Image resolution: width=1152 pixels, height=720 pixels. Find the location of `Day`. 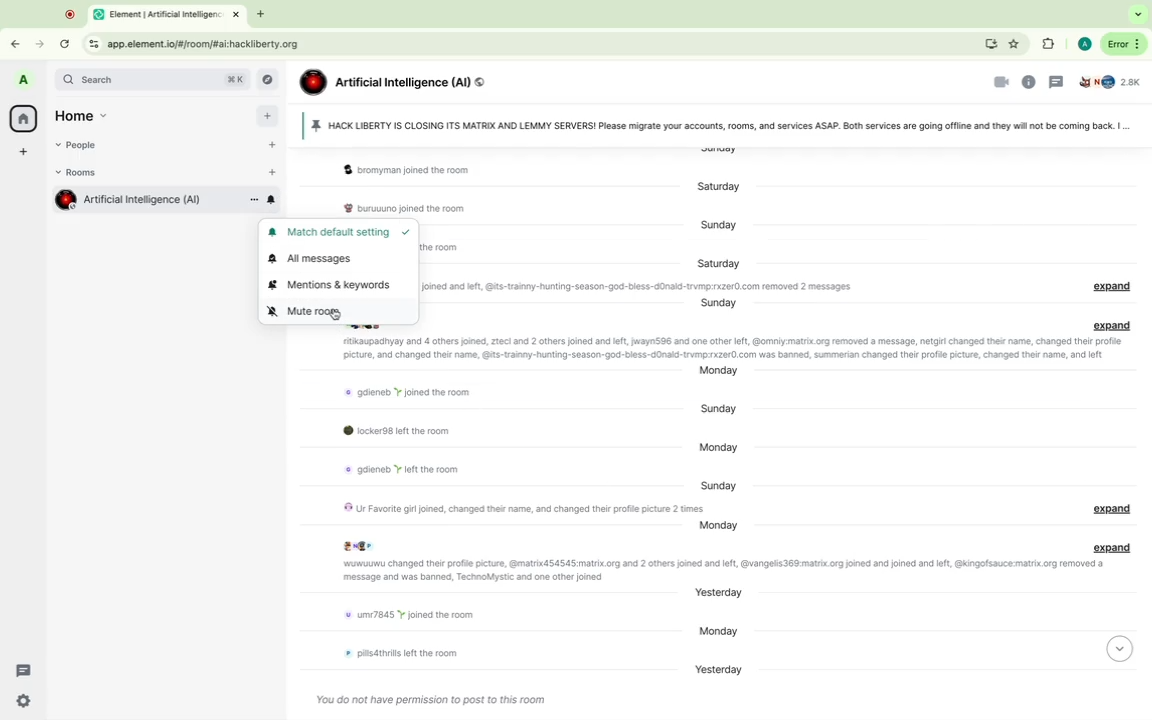

Day is located at coordinates (720, 527).